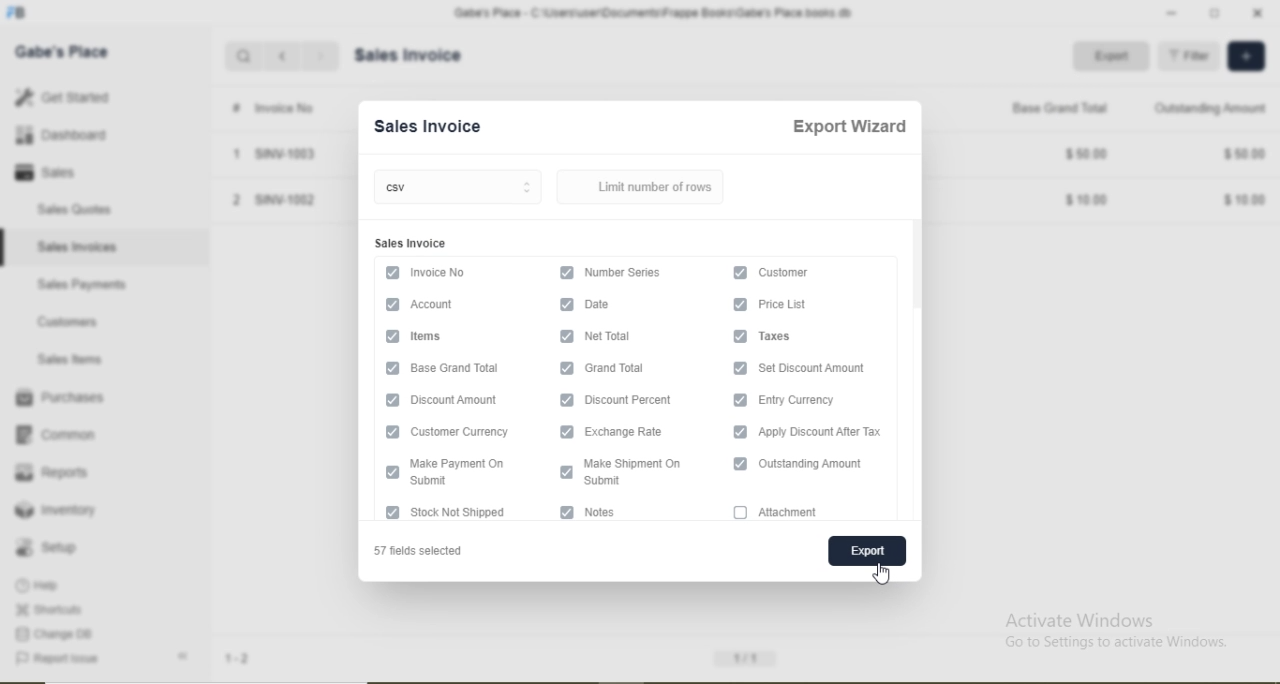 The width and height of the screenshot is (1280, 684). I want to click on checkbox, so click(568, 273).